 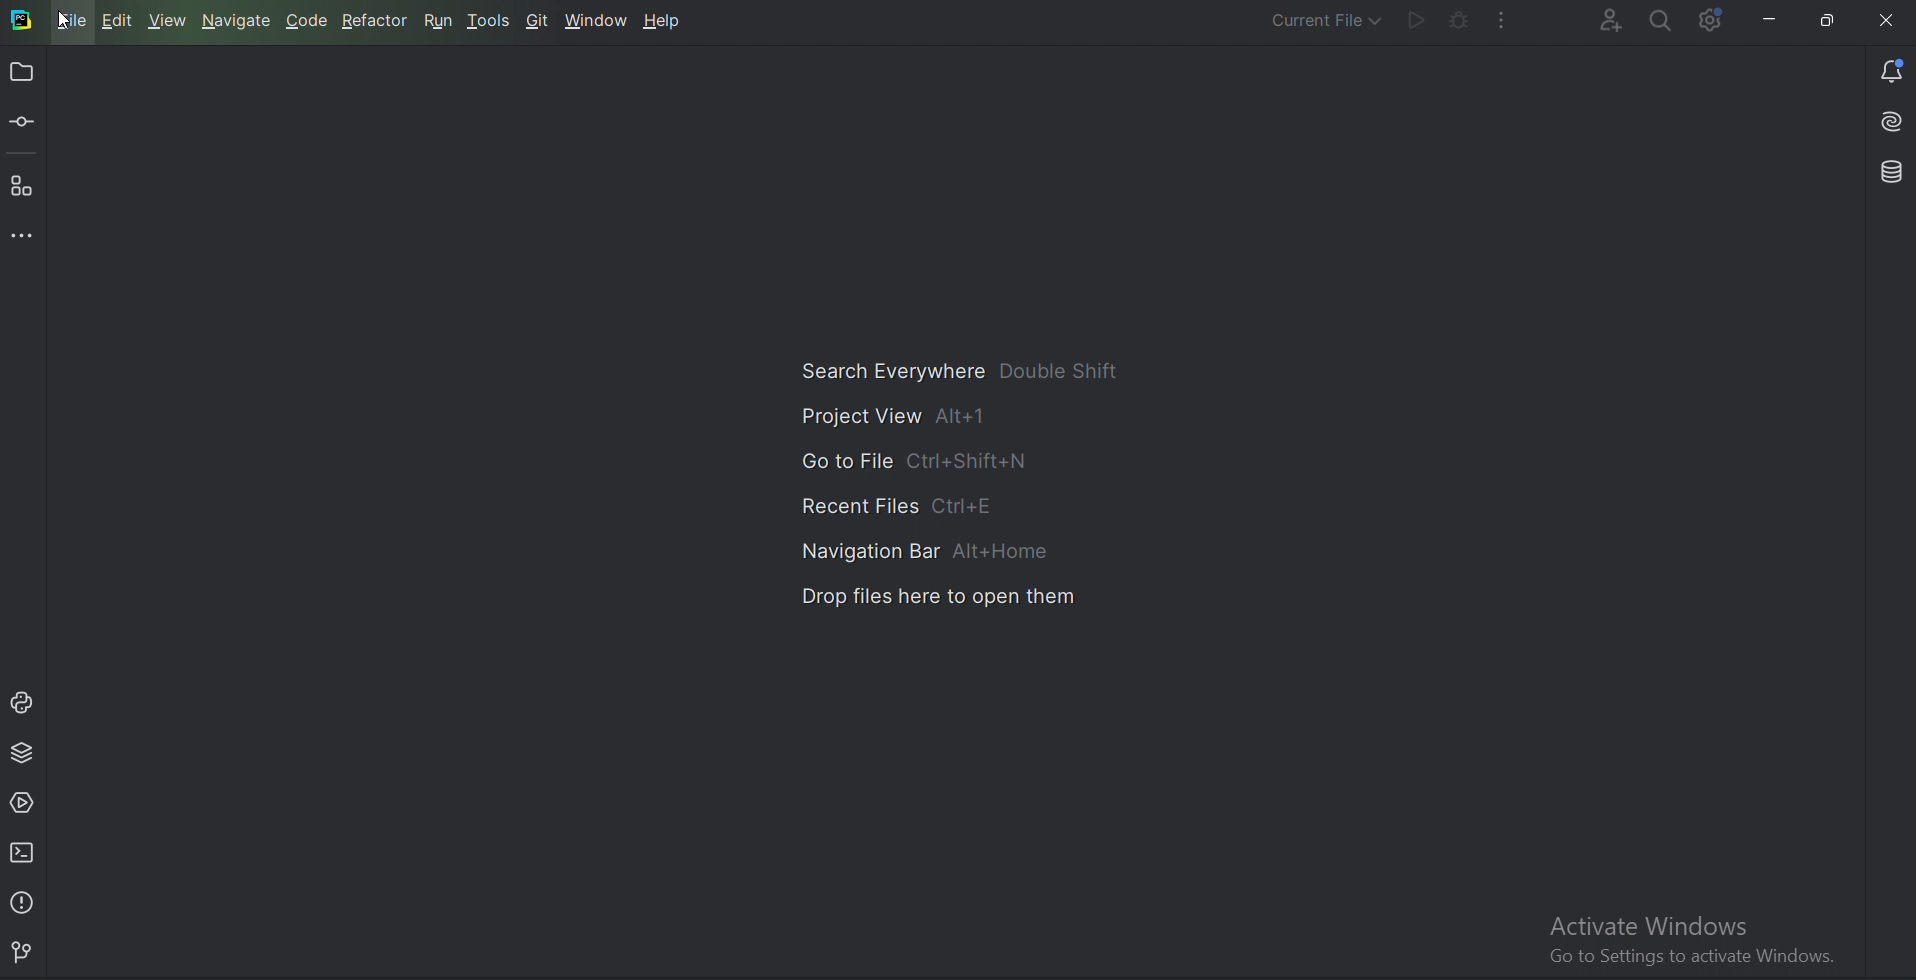 I want to click on Run, so click(x=1417, y=20).